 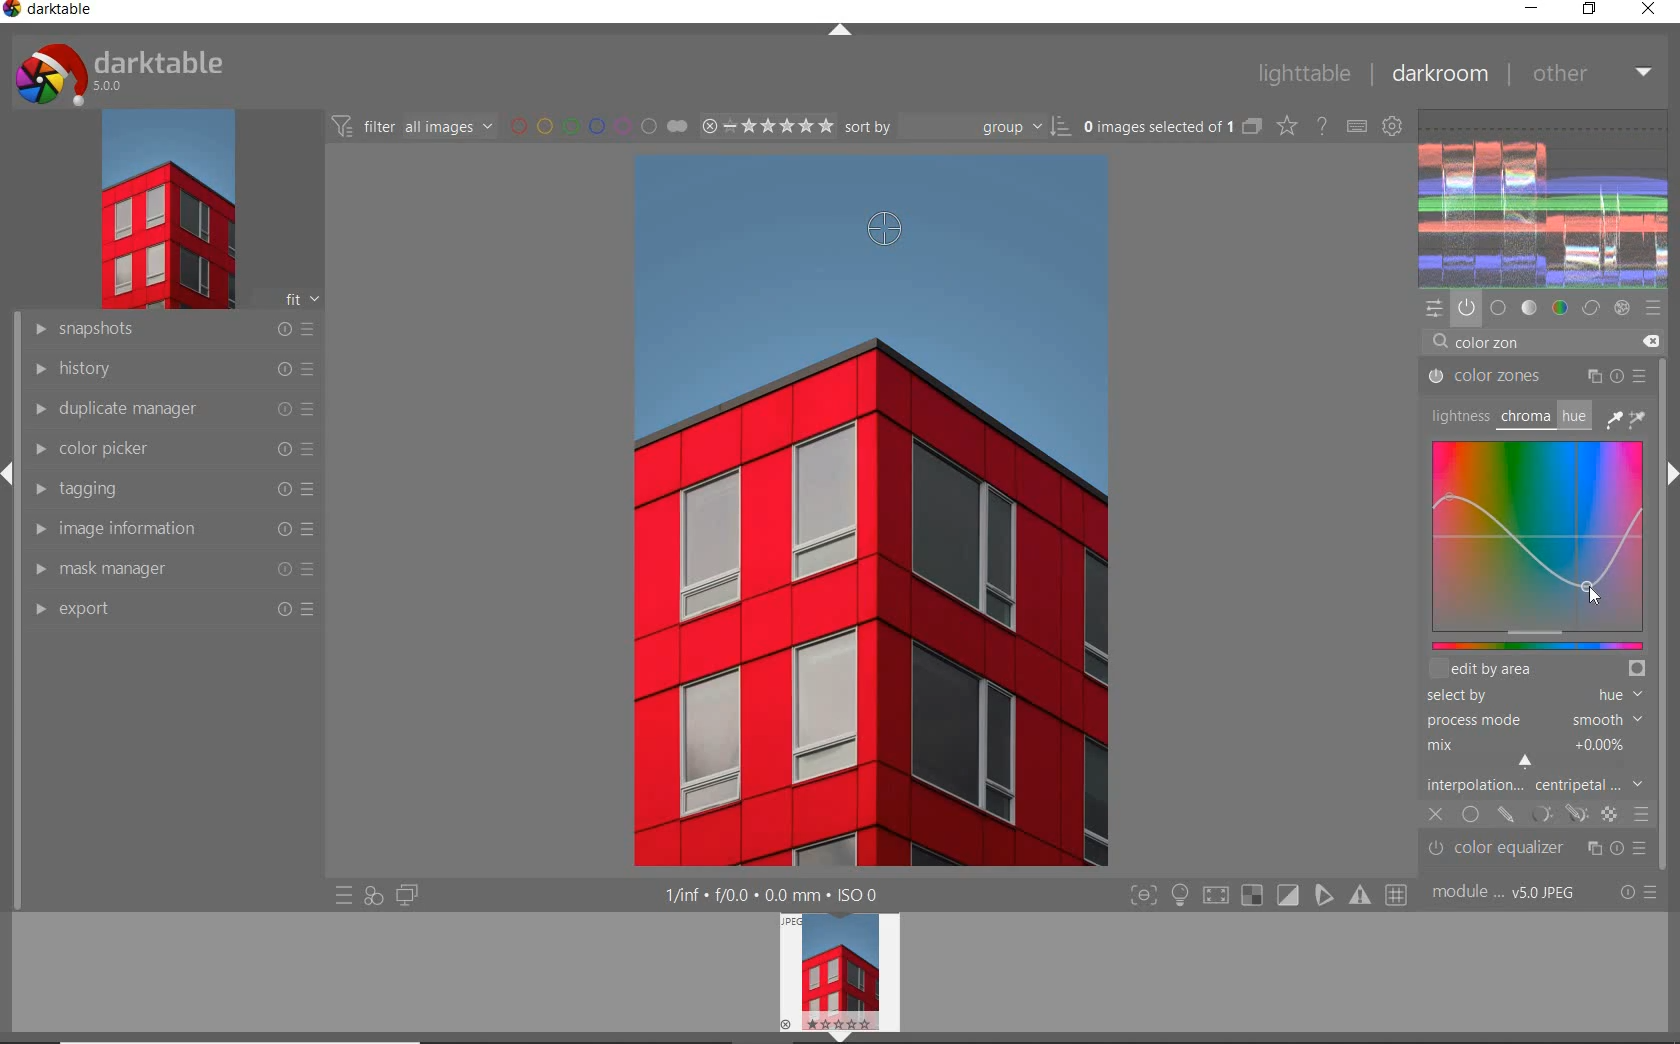 What do you see at coordinates (1436, 815) in the screenshot?
I see `CLOSE` at bounding box center [1436, 815].